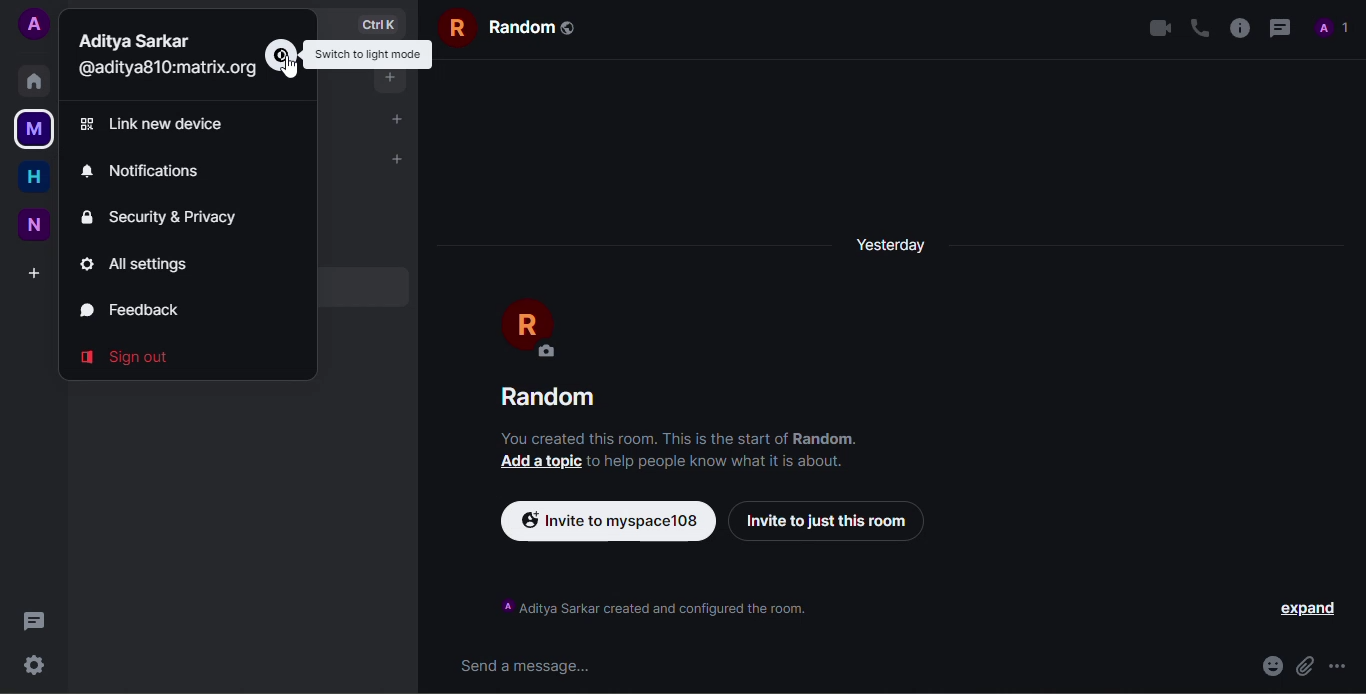  Describe the element at coordinates (138, 265) in the screenshot. I see `all settings` at that location.